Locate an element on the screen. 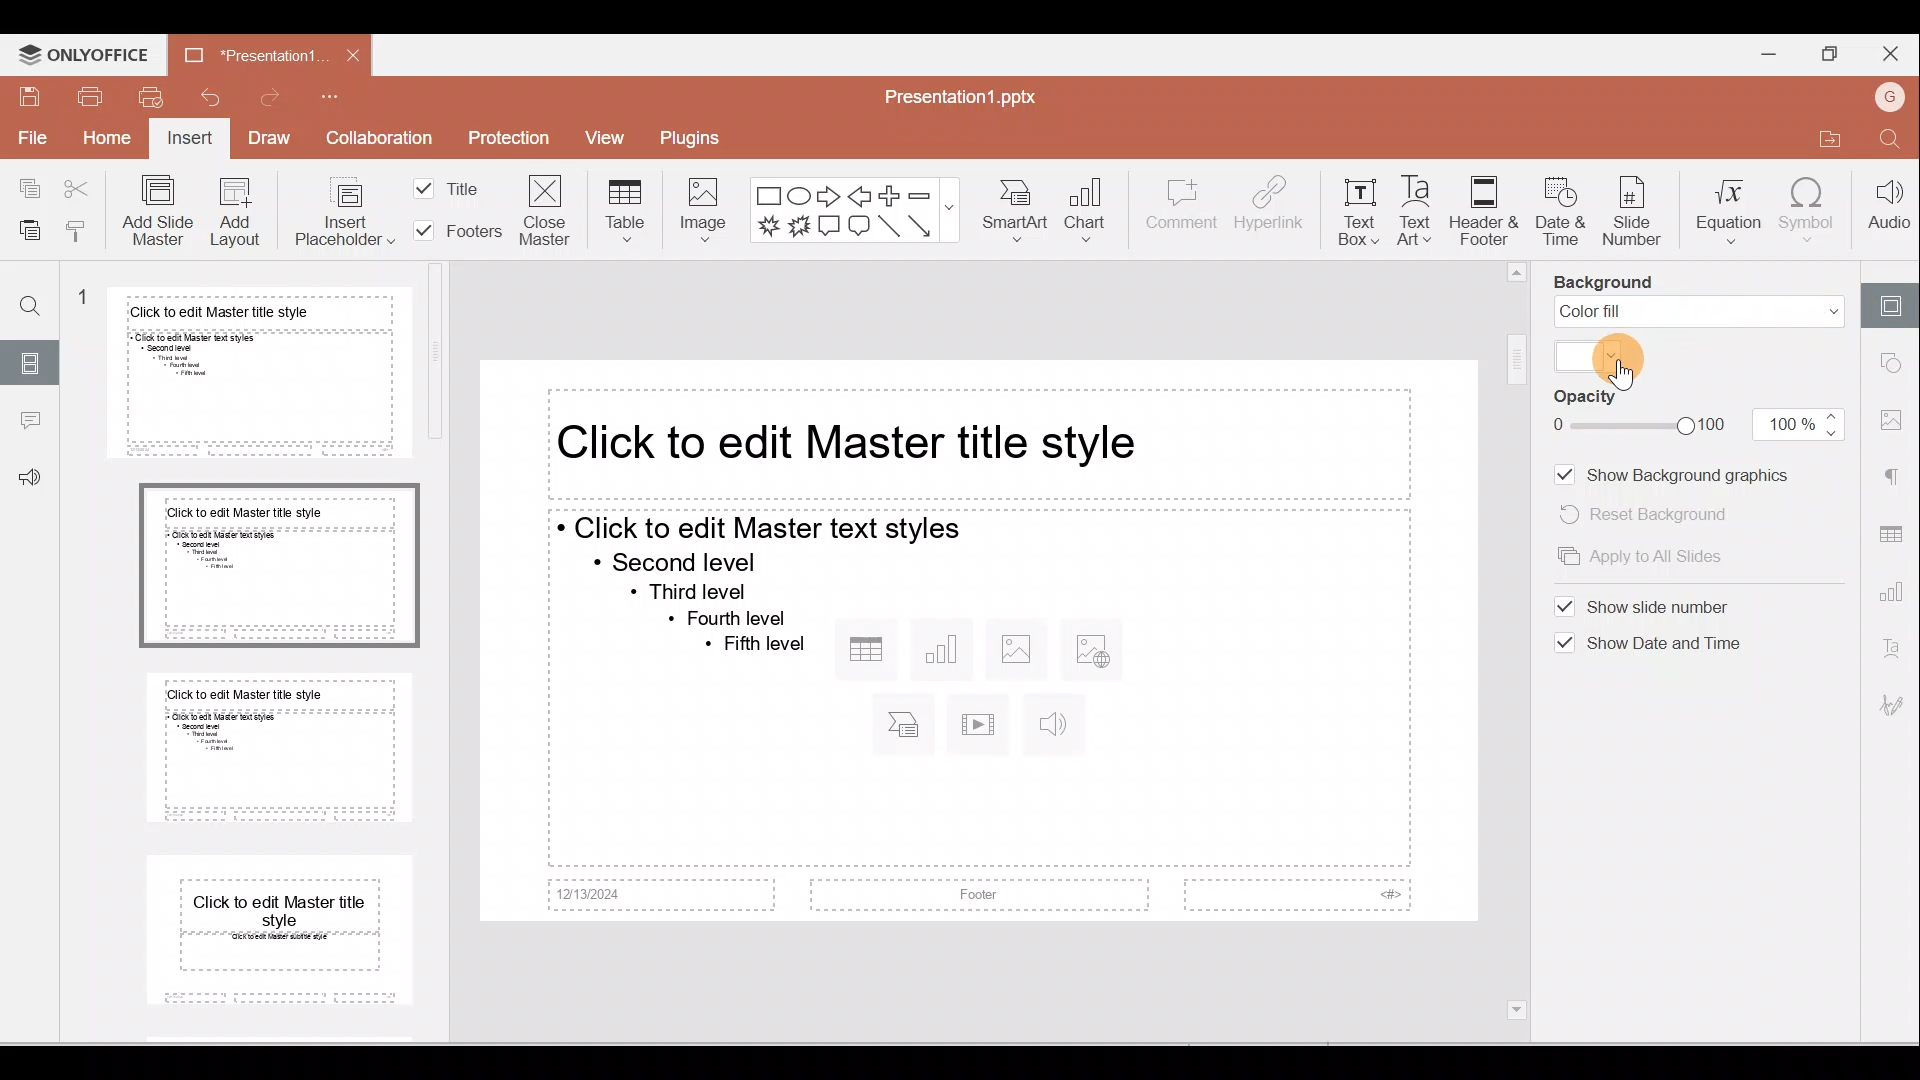 The height and width of the screenshot is (1080, 1920). Paragraph settings is located at coordinates (1895, 474).